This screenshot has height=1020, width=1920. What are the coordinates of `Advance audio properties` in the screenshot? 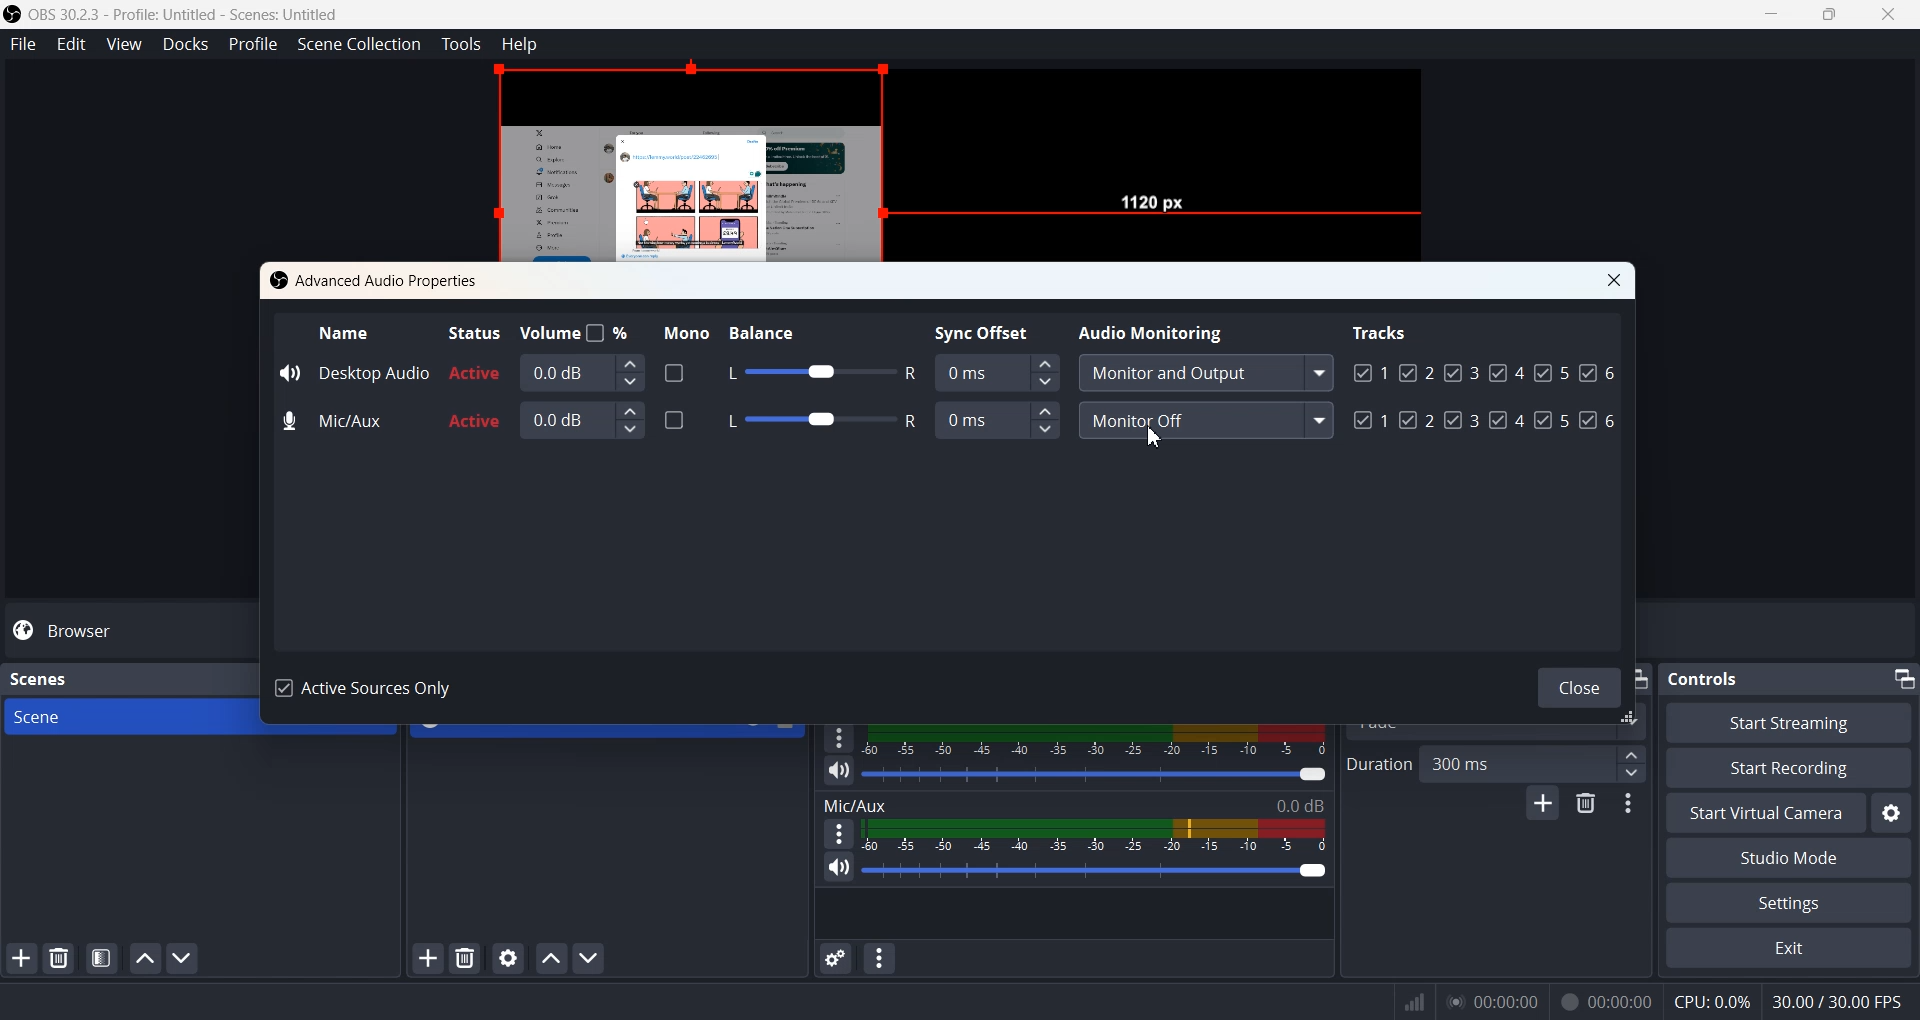 It's located at (833, 958).